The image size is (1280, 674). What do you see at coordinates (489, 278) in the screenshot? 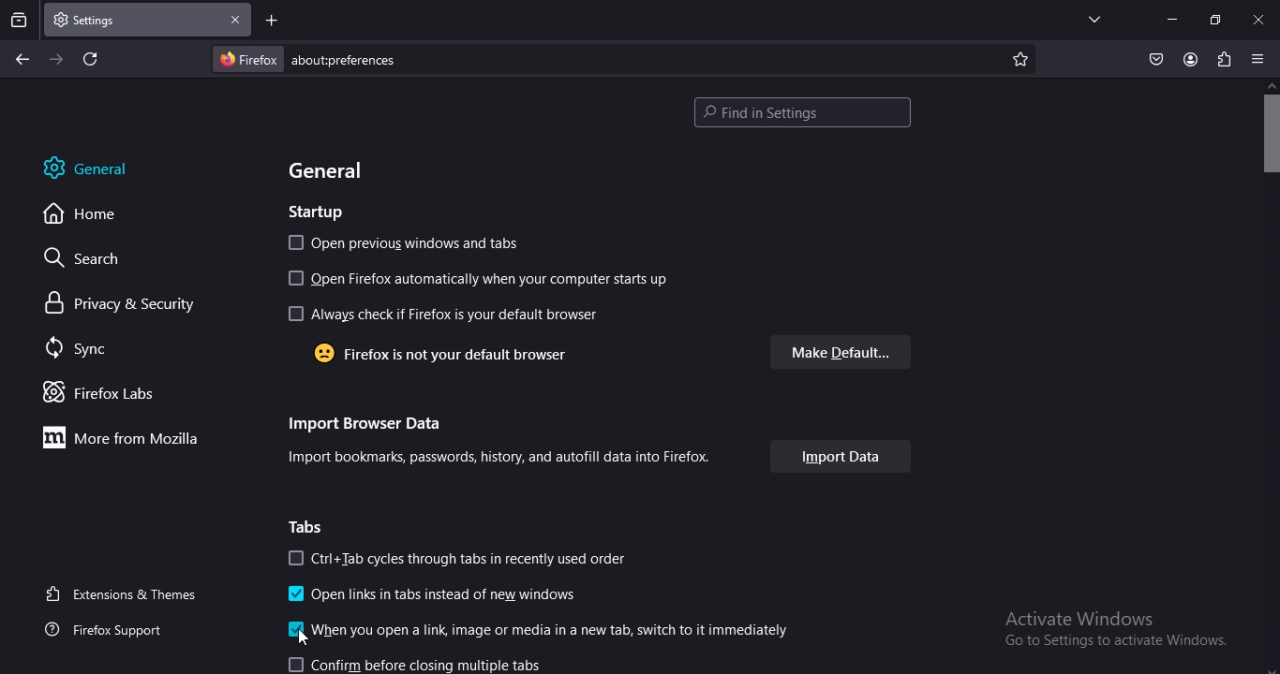
I see `open firefox automatically when your computer starts` at bounding box center [489, 278].